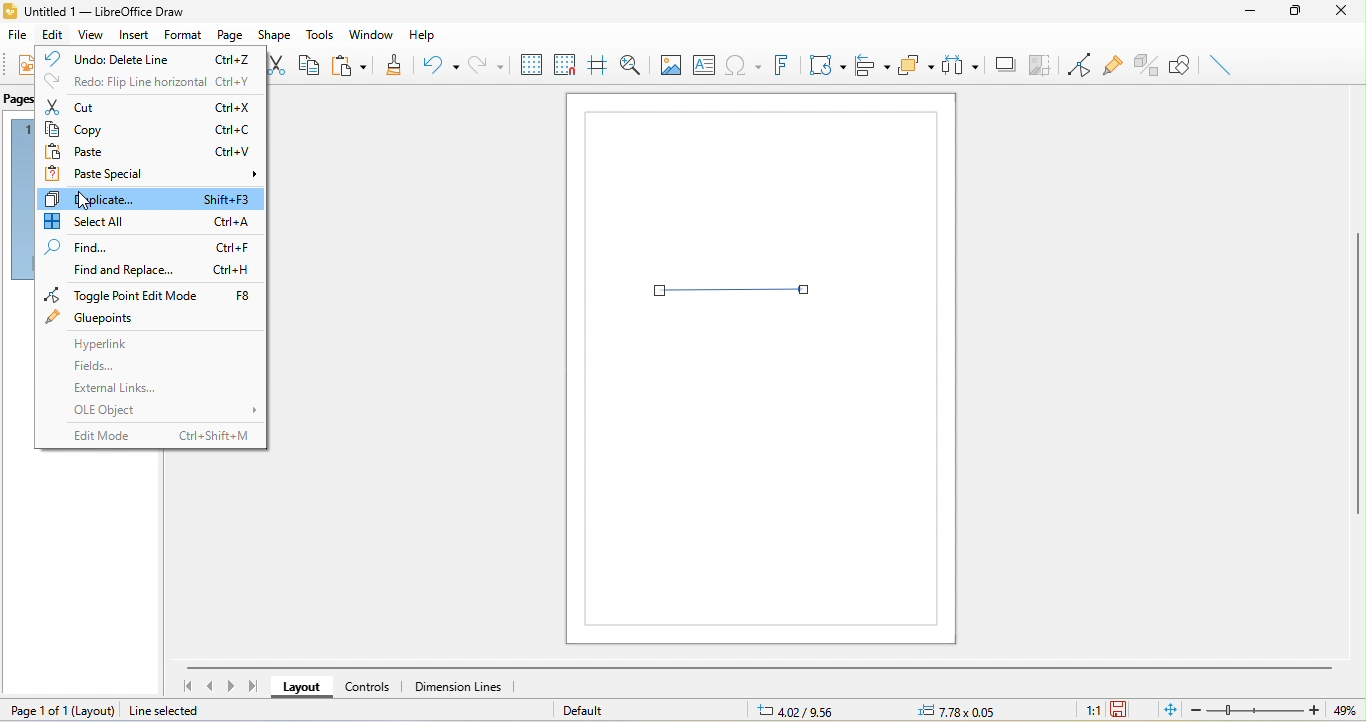 The image size is (1366, 722). What do you see at coordinates (704, 64) in the screenshot?
I see `text box` at bounding box center [704, 64].